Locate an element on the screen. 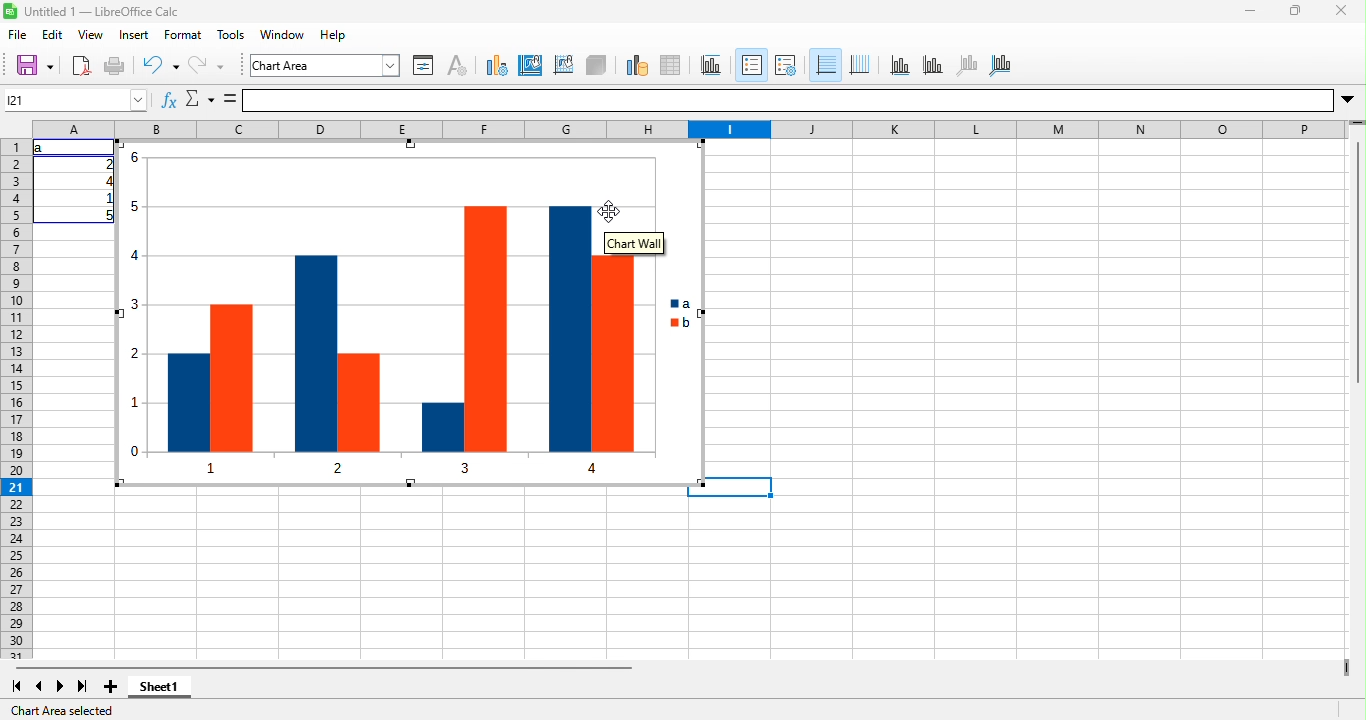 The image size is (1366, 720). close is located at coordinates (1341, 11).